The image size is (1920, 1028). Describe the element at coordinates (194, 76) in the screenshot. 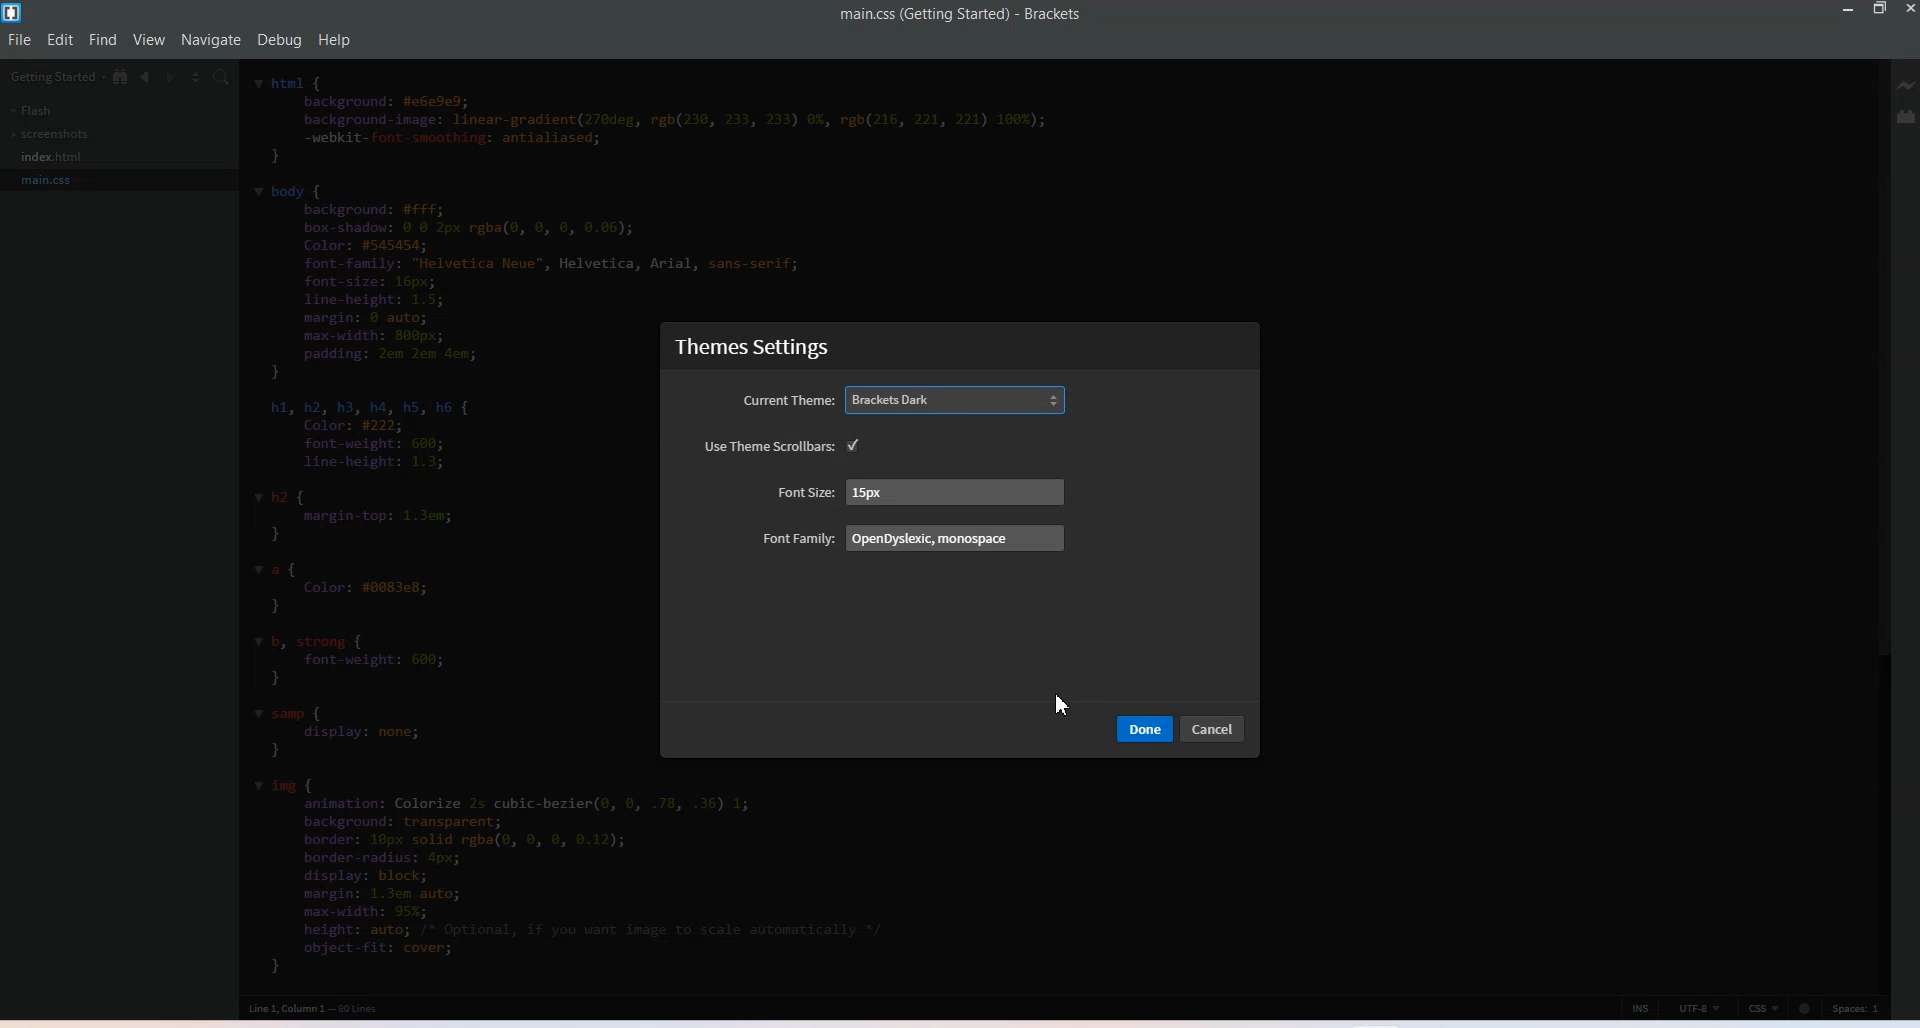

I see `Split editor vertically and Horizontally` at that location.